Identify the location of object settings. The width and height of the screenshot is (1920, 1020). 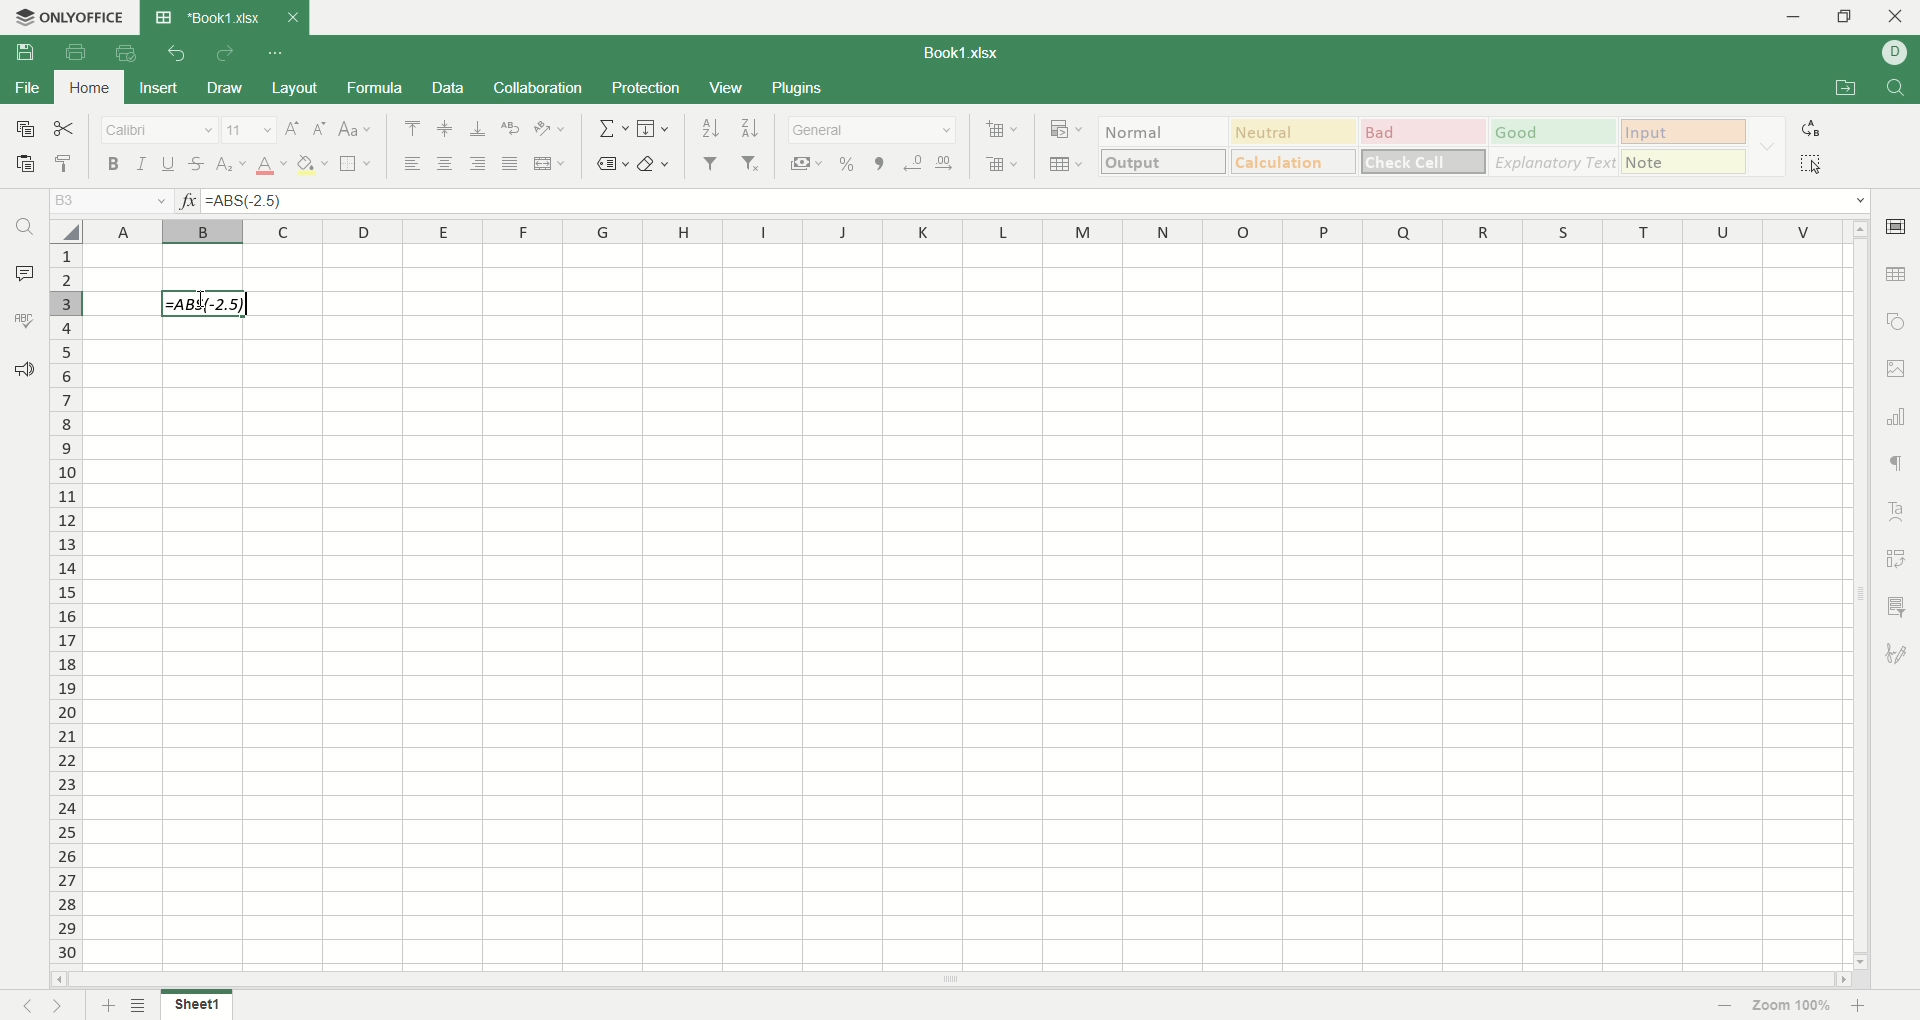
(1895, 320).